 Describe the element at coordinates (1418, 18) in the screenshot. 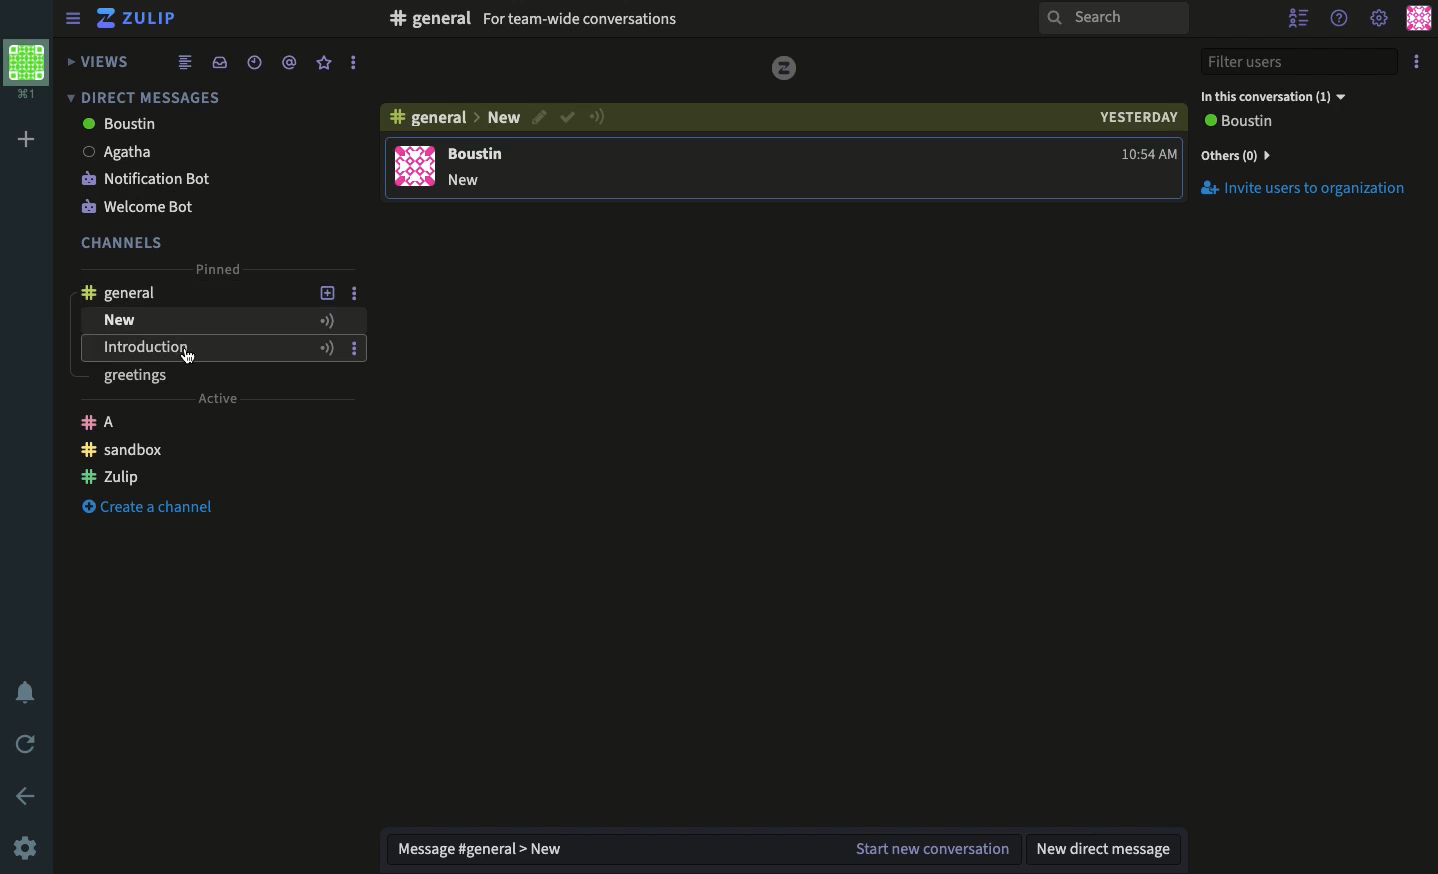

I see `Profile` at that location.